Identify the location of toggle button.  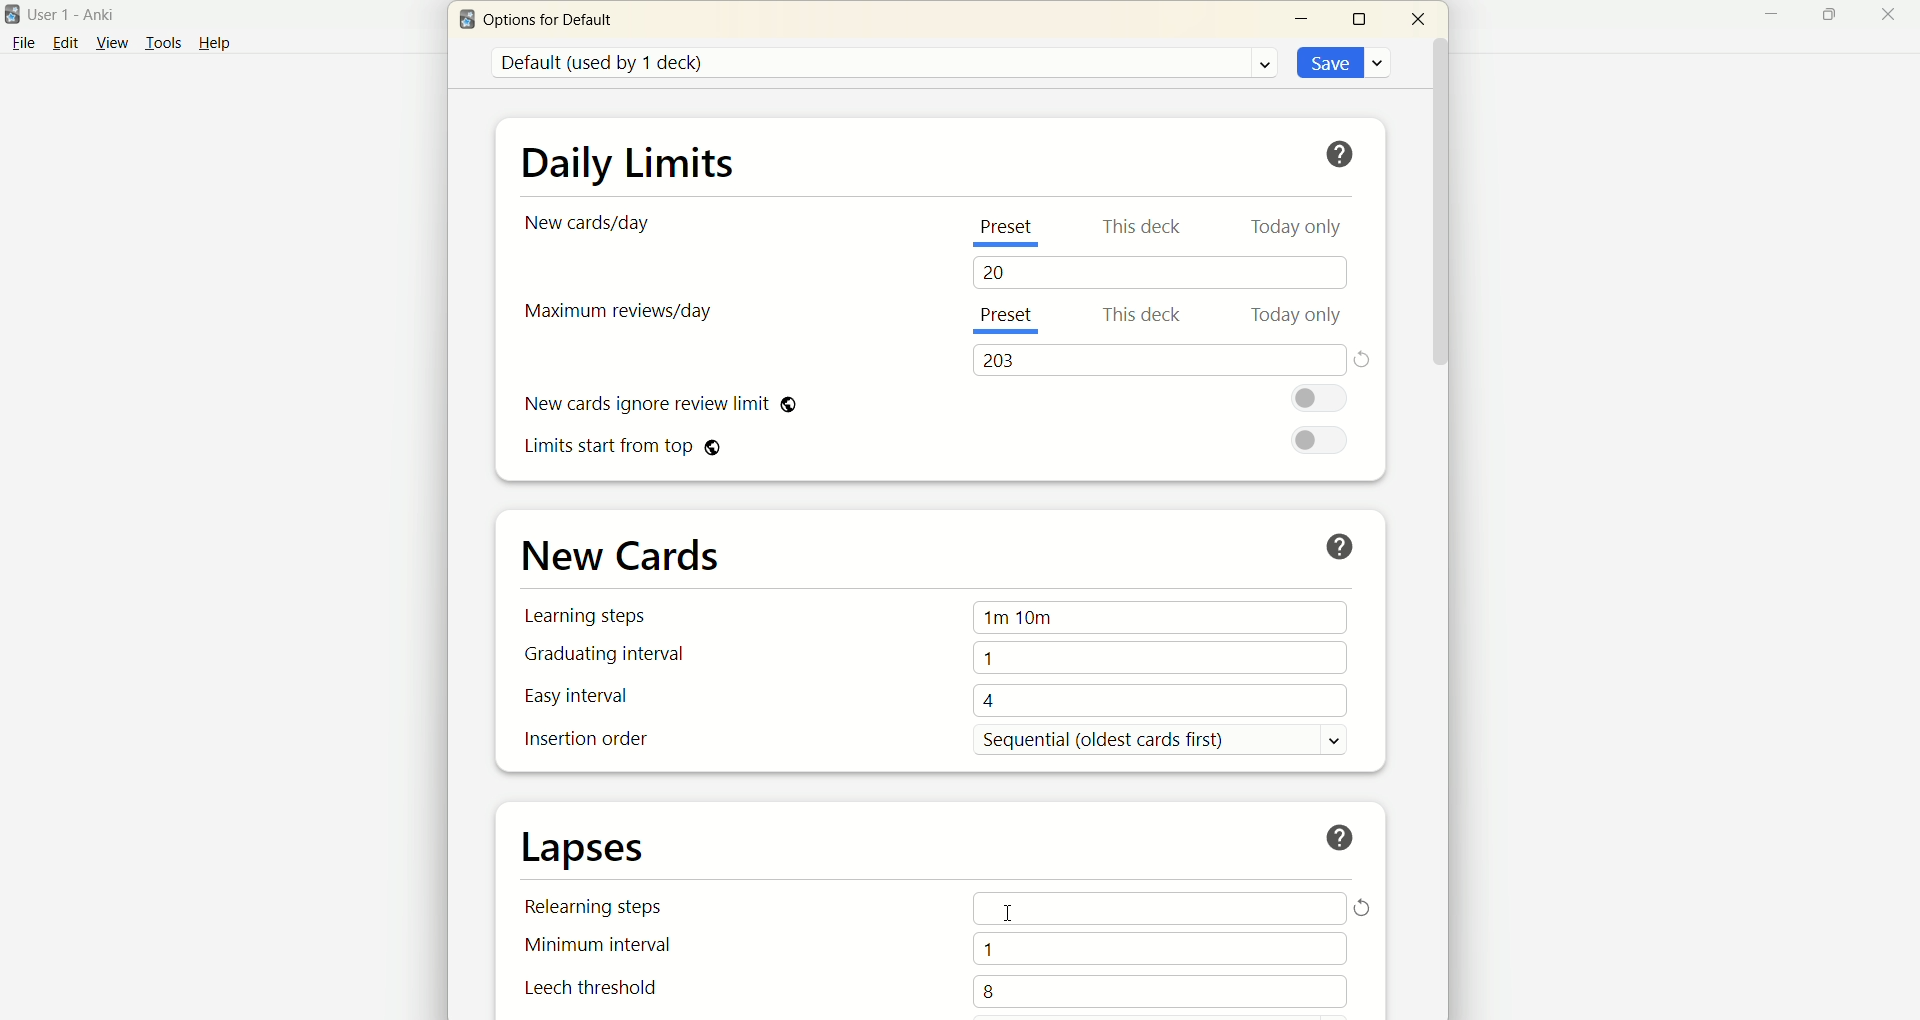
(1323, 400).